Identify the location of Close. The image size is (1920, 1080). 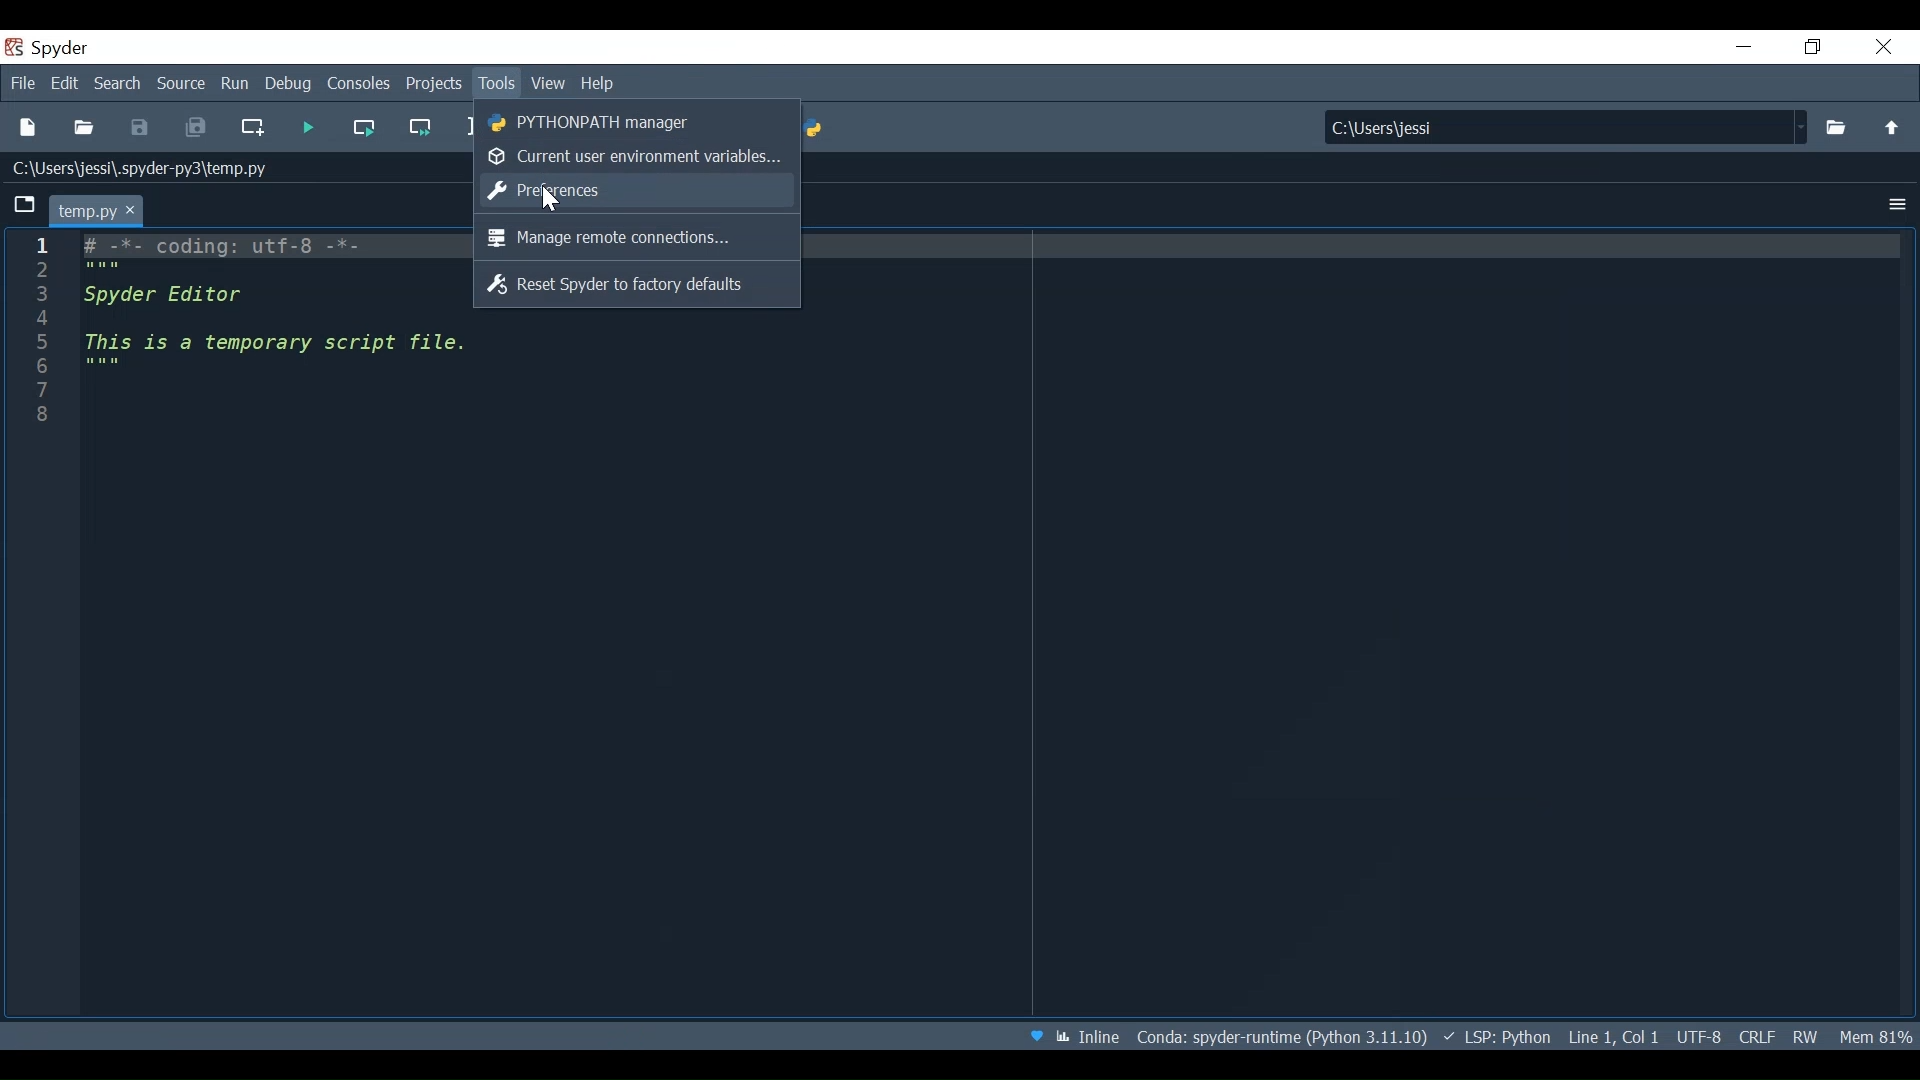
(1881, 47).